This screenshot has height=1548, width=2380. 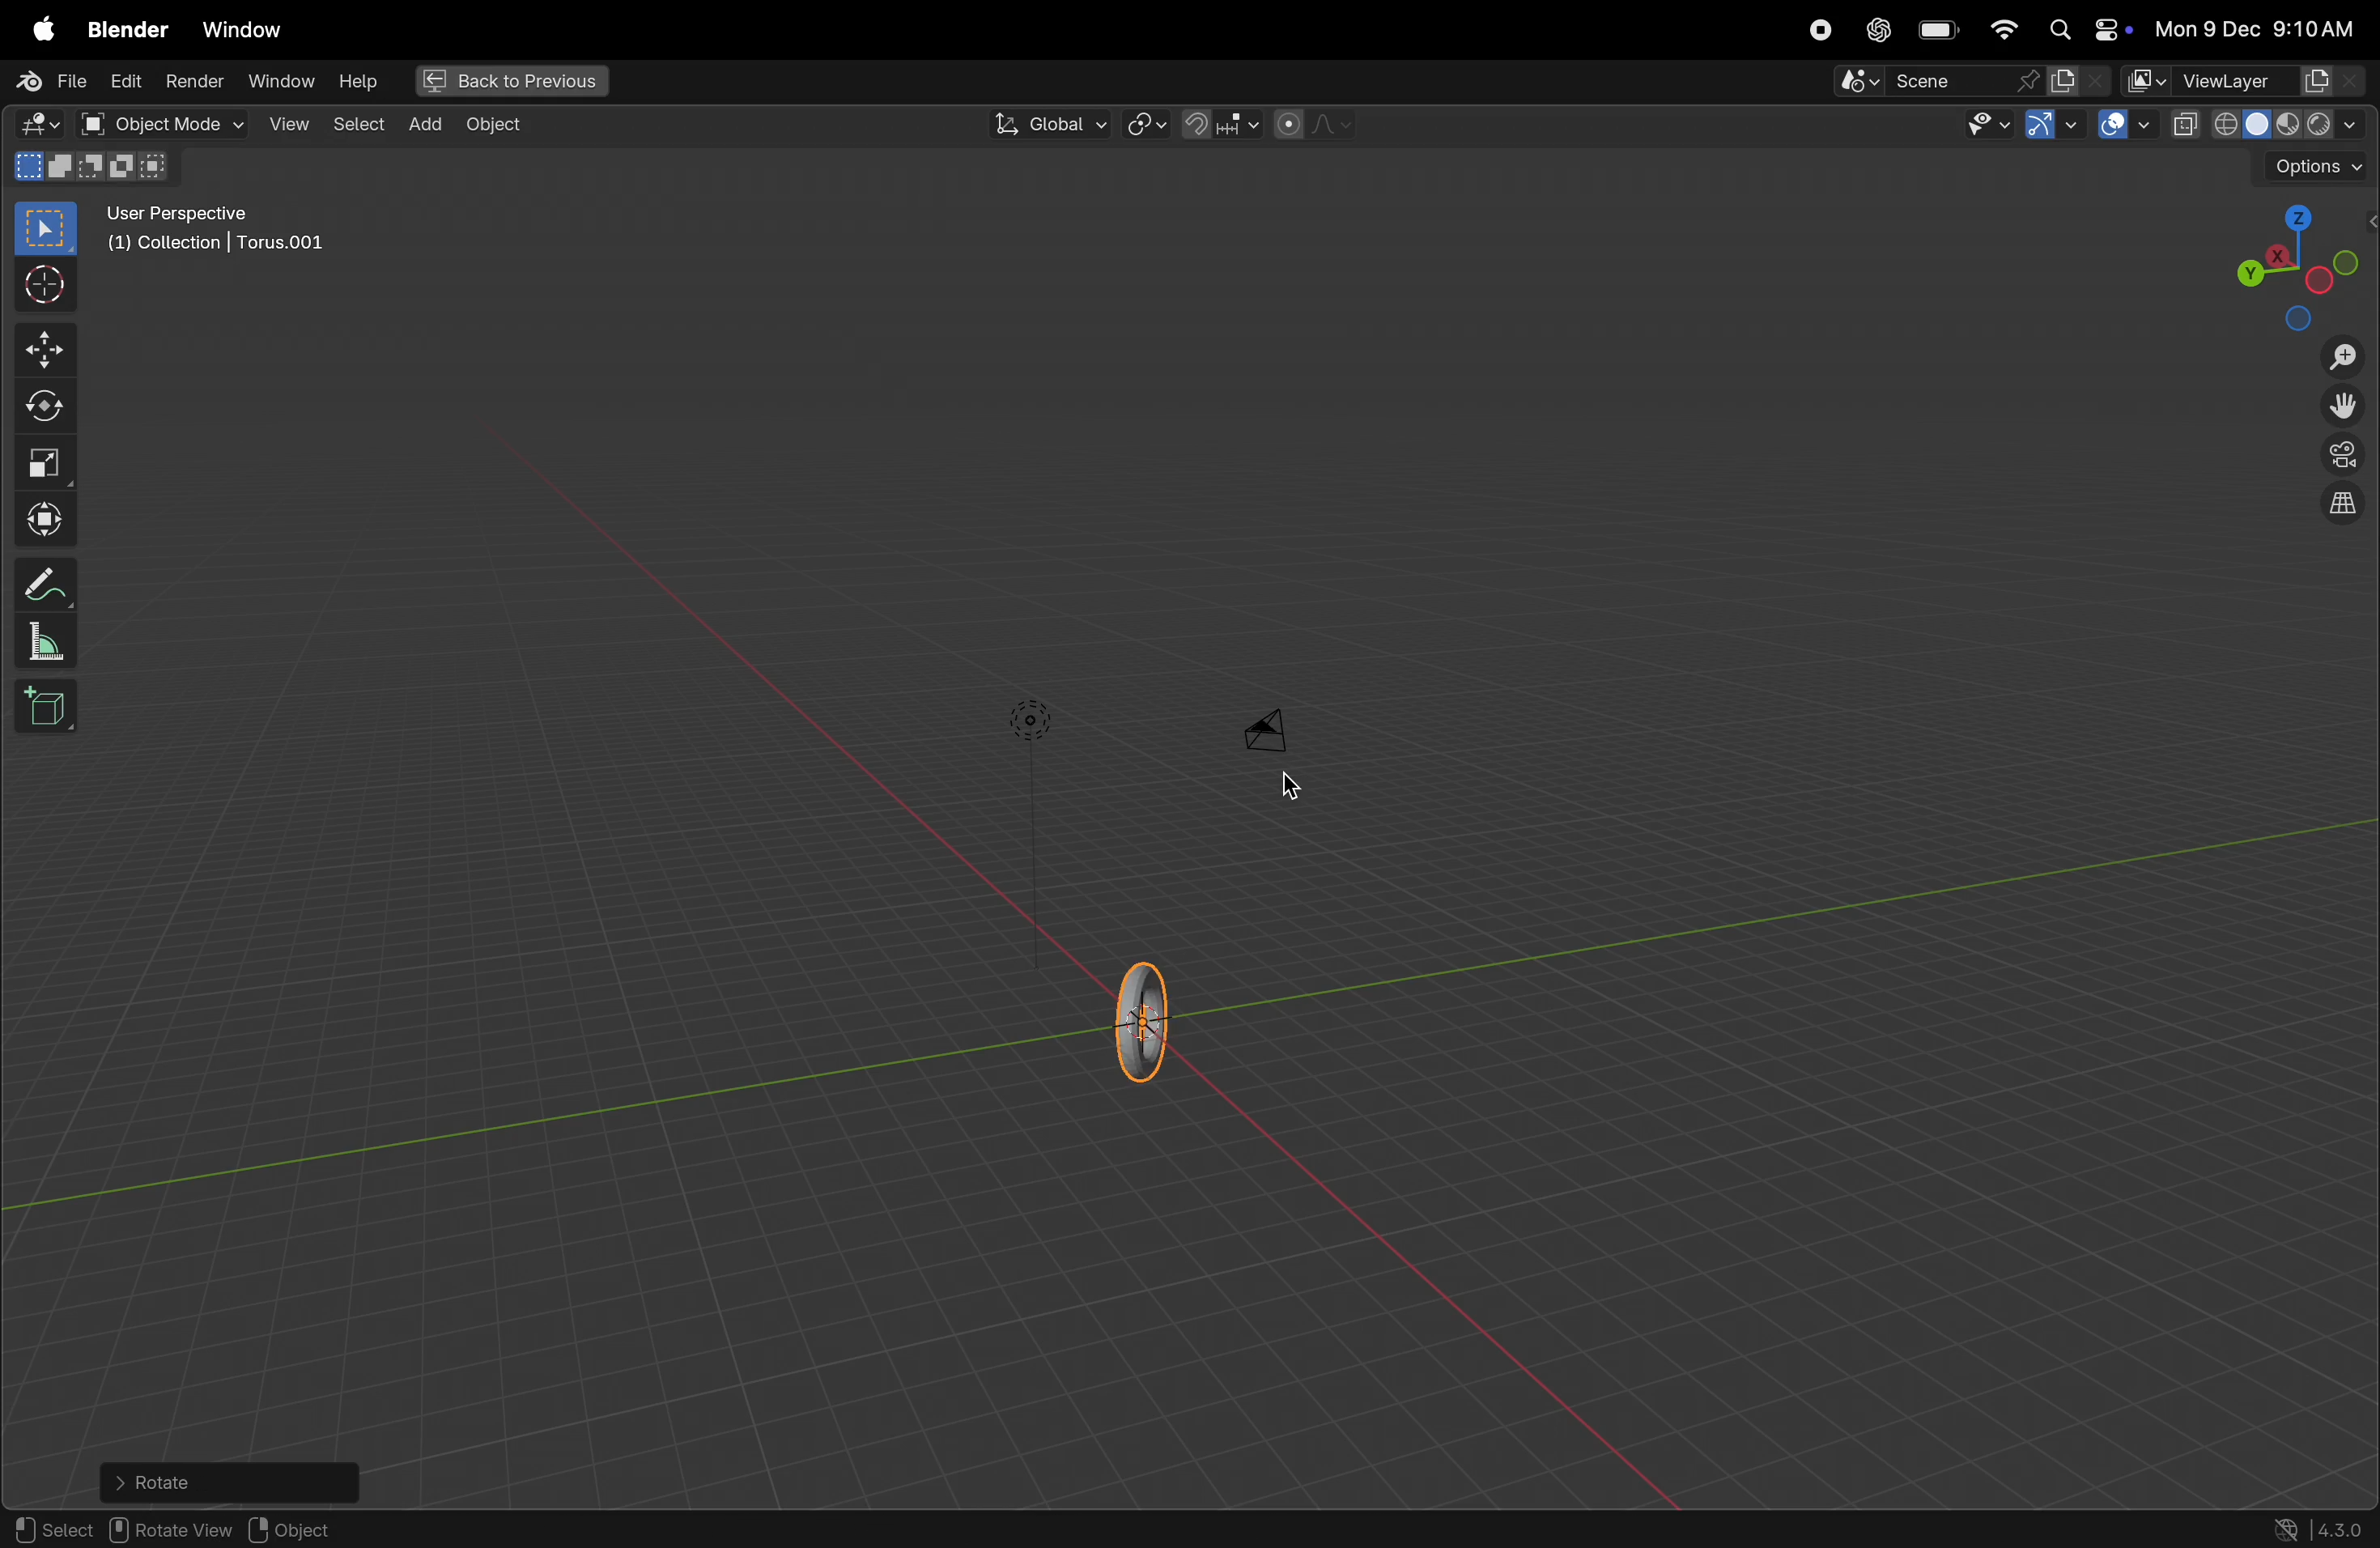 What do you see at coordinates (172, 1528) in the screenshot?
I see `rotate view` at bounding box center [172, 1528].